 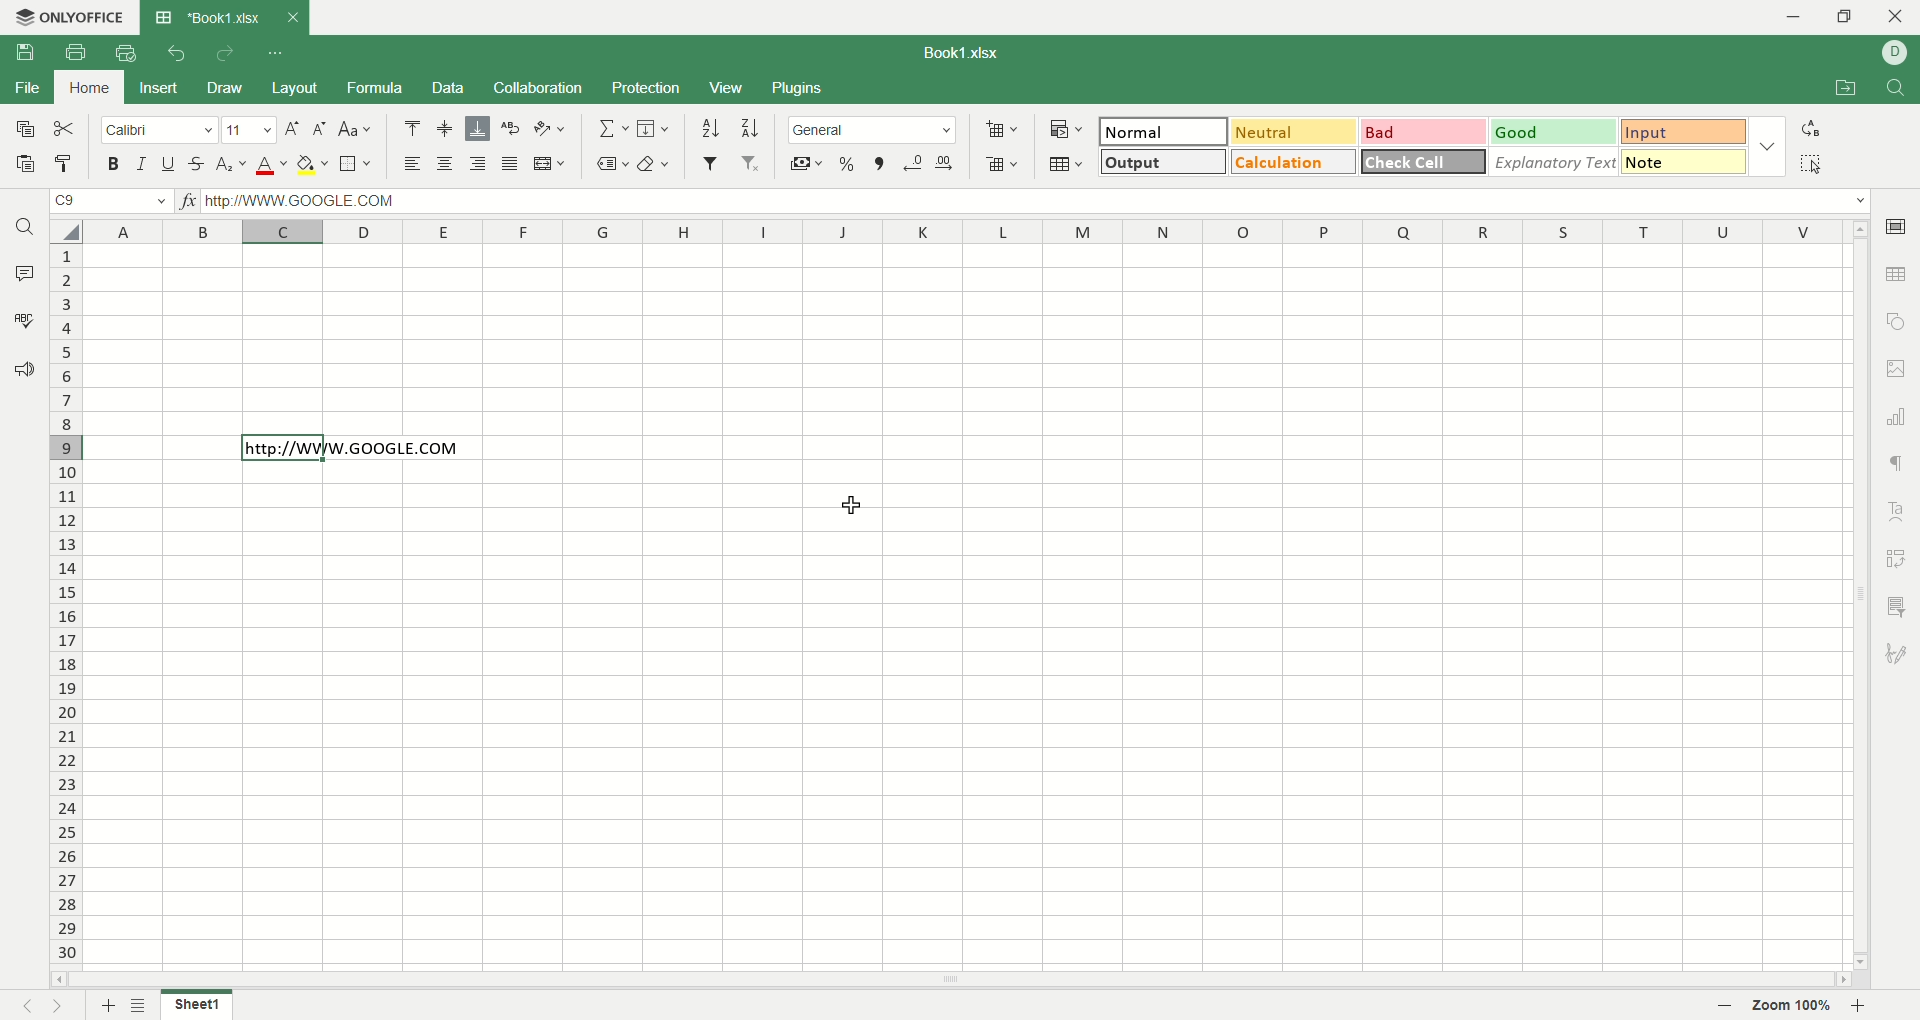 I want to click on sort ascending, so click(x=710, y=127).